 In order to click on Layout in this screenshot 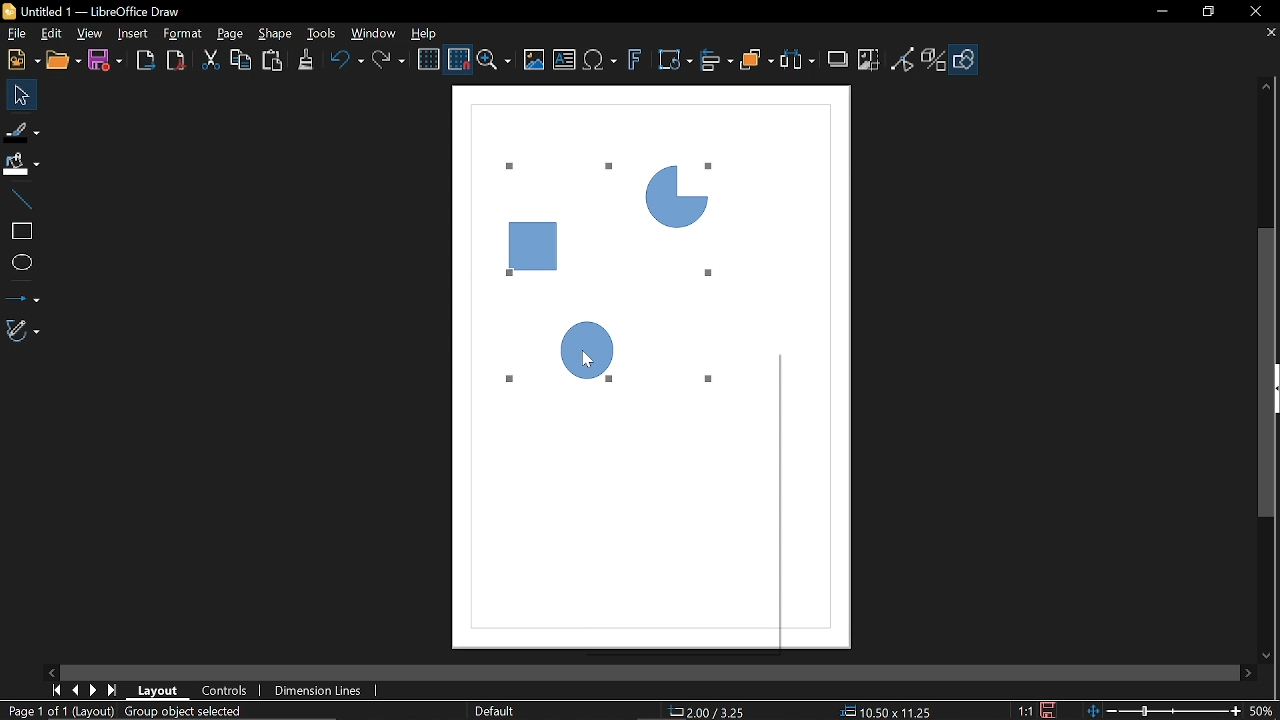, I will do `click(160, 692)`.